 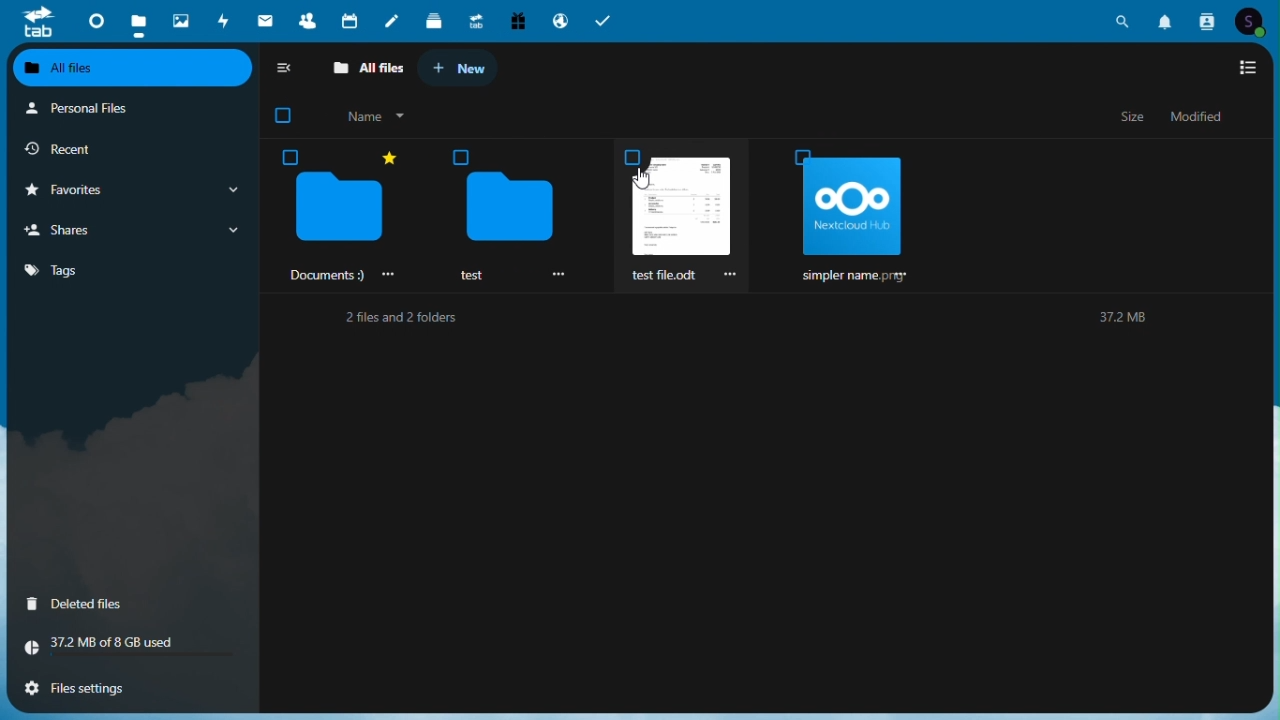 What do you see at coordinates (131, 151) in the screenshot?
I see `Recent` at bounding box center [131, 151].